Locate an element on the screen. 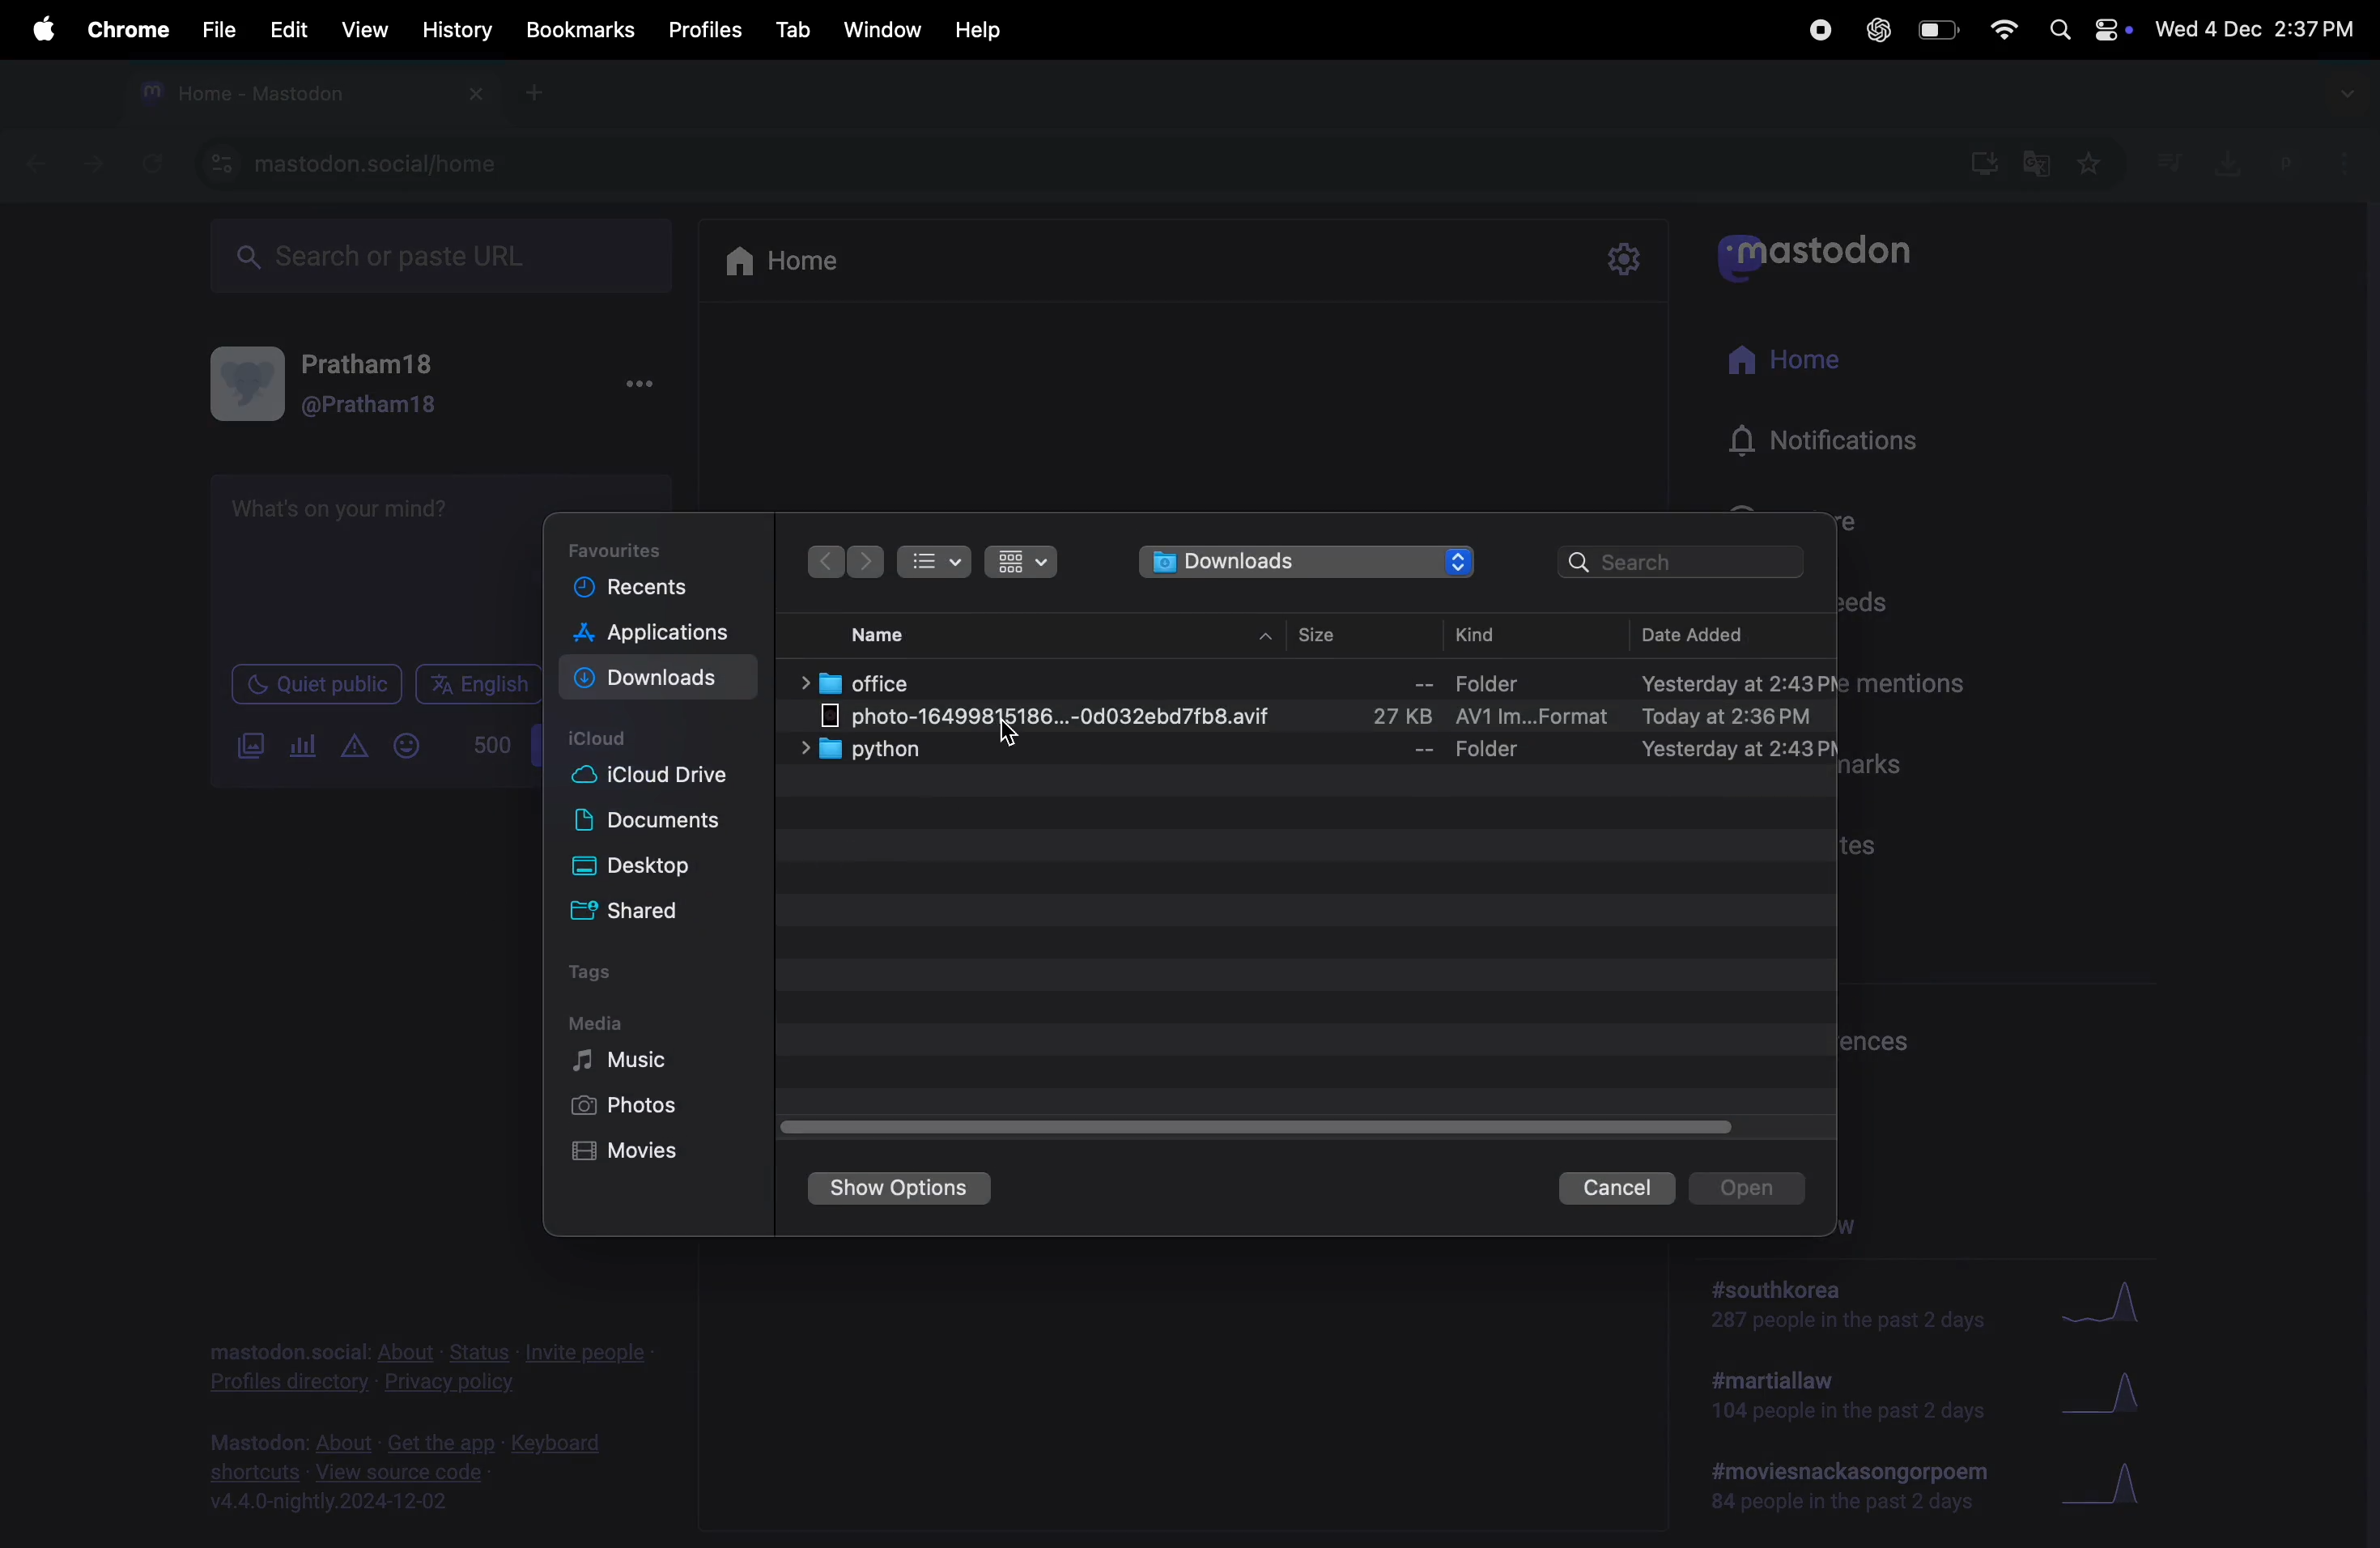 This screenshot has width=2380, height=1548. Bookmarks is located at coordinates (582, 32).